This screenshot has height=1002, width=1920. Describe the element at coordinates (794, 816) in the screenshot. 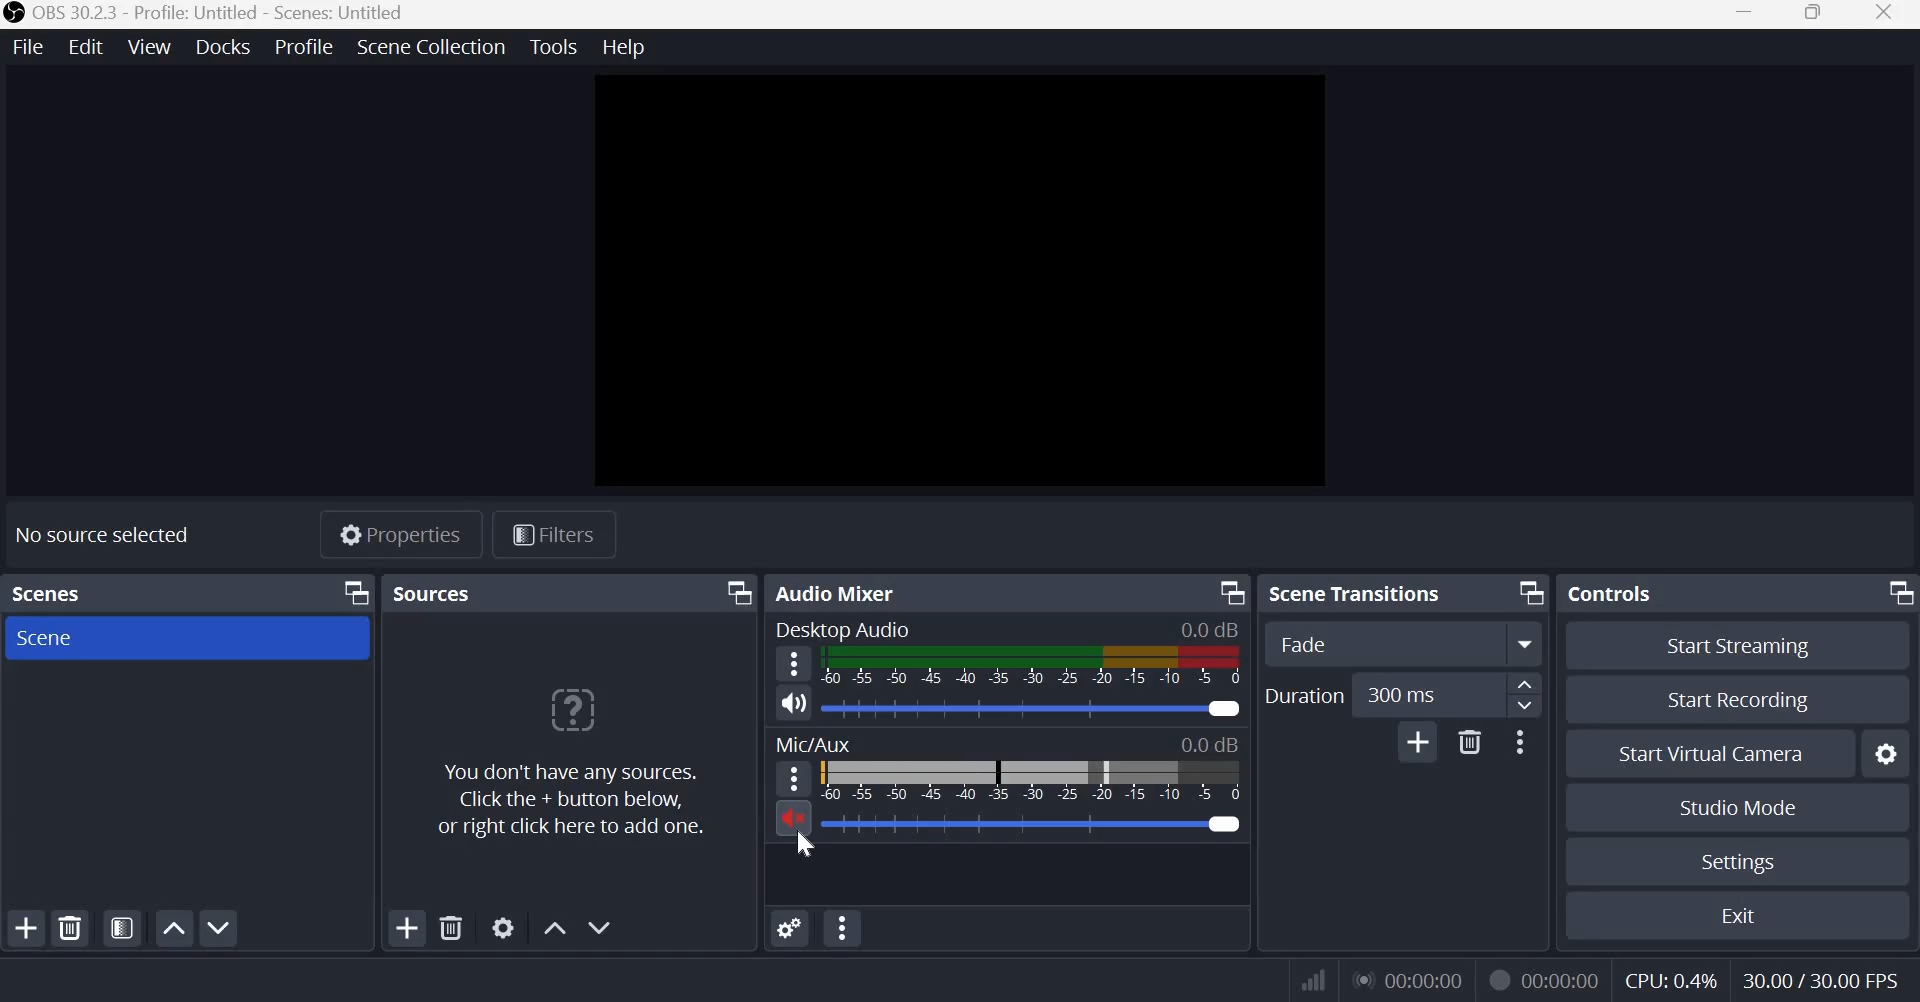

I see `Muted microphone` at that location.